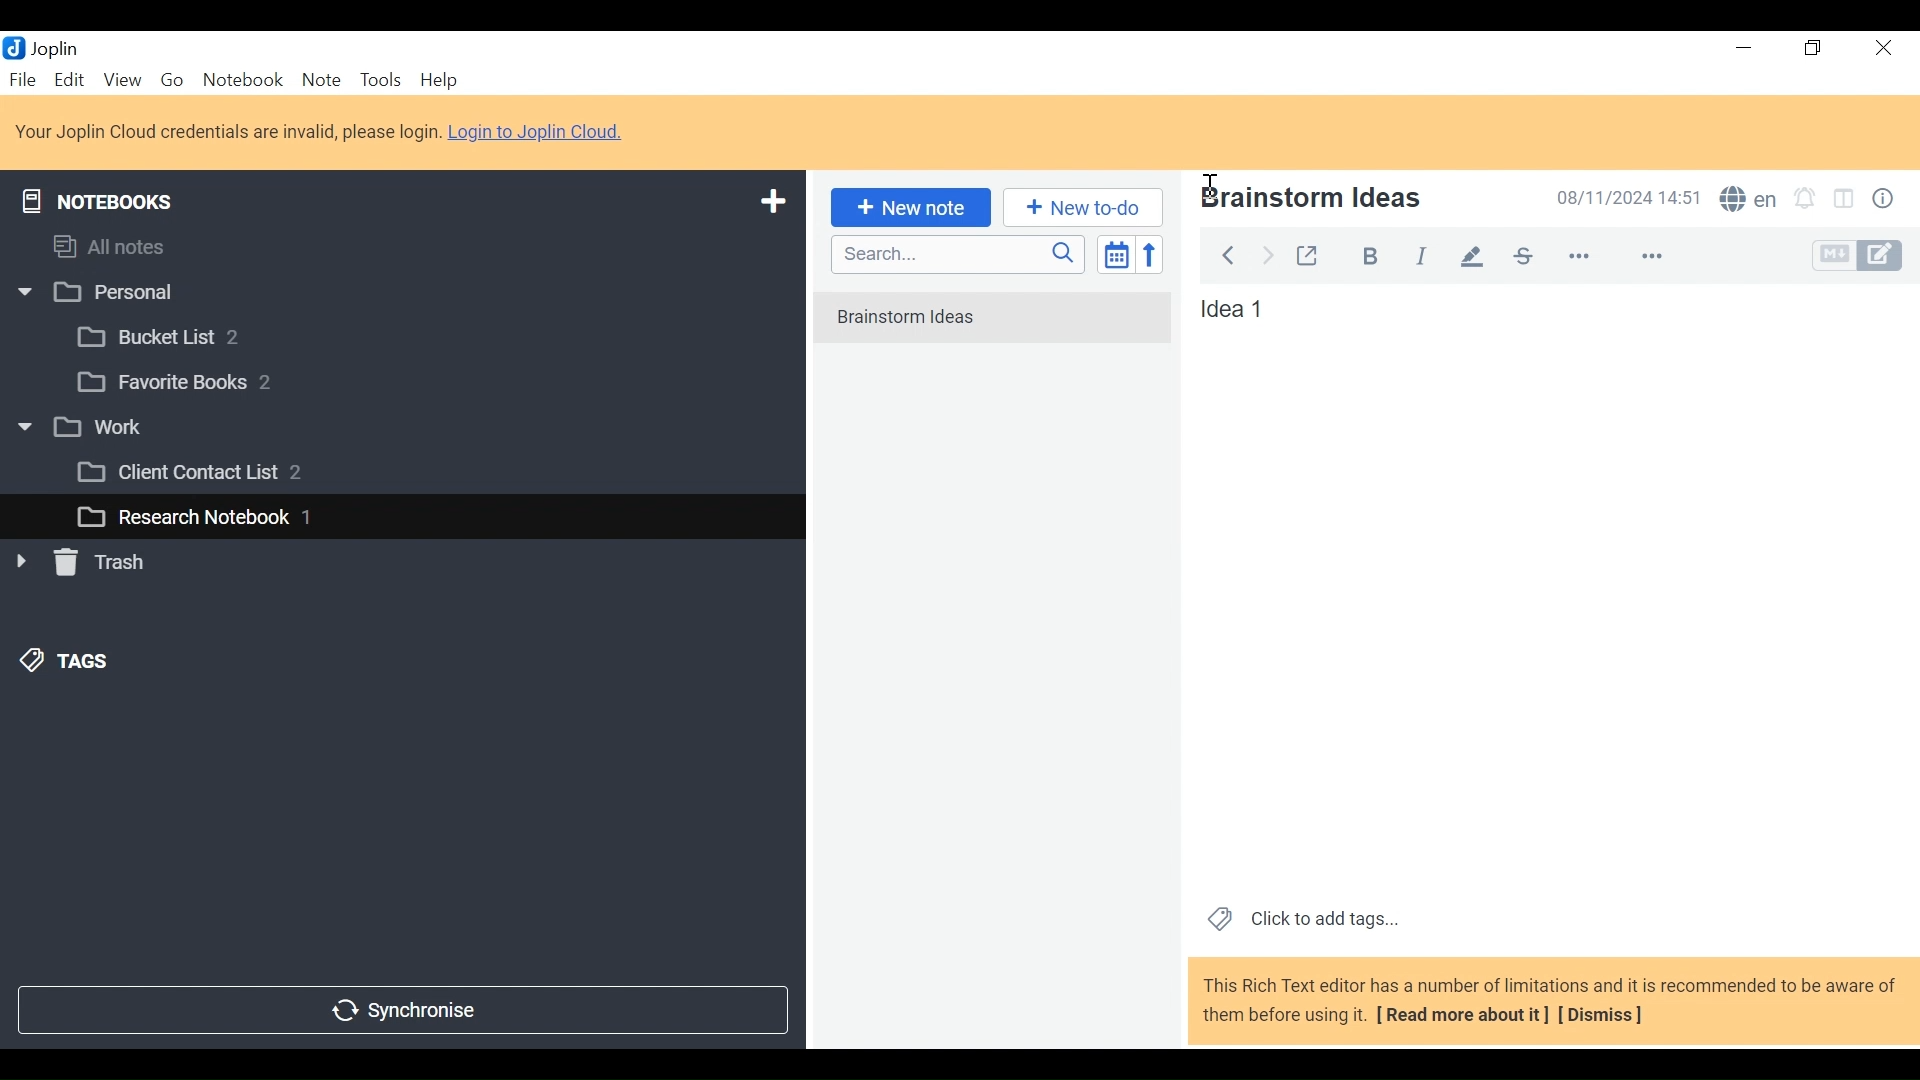 The image size is (1920, 1080). I want to click on more options, so click(1592, 257).